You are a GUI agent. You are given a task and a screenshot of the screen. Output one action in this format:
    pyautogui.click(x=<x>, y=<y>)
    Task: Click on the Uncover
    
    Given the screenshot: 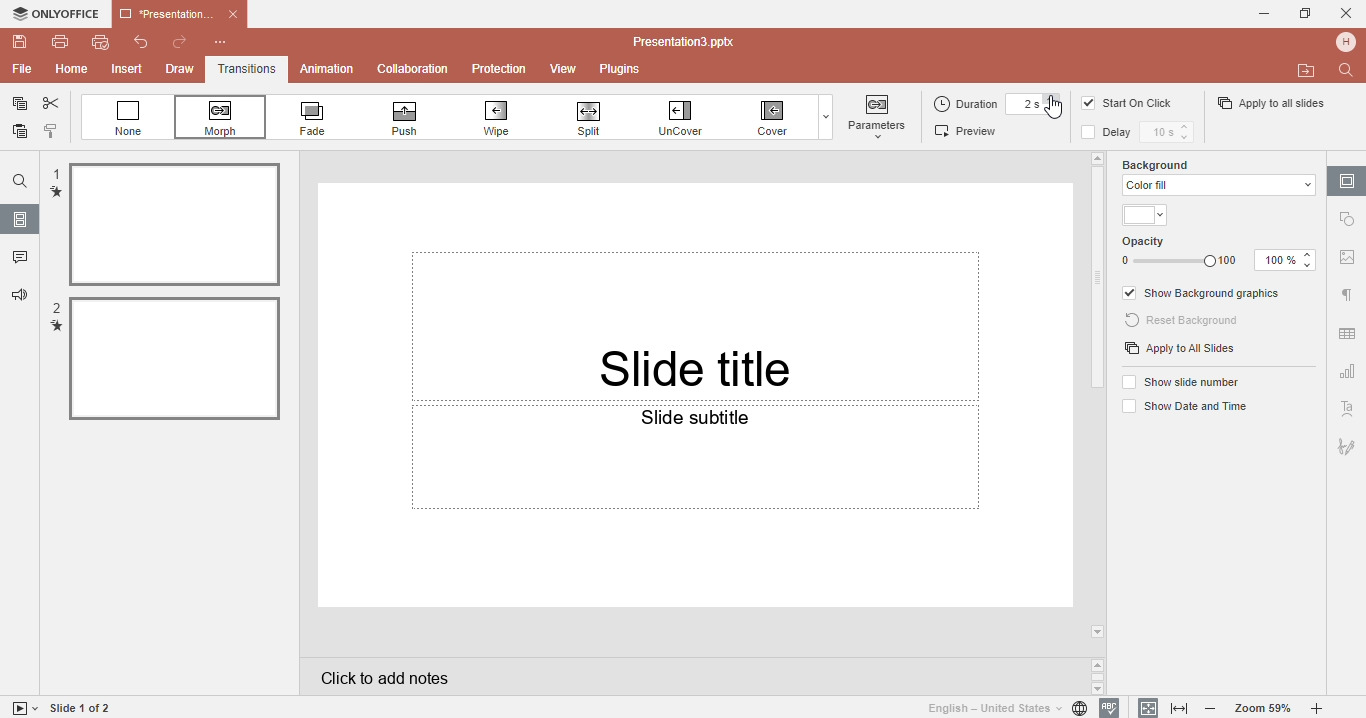 What is the action you would take?
    pyautogui.click(x=691, y=117)
    